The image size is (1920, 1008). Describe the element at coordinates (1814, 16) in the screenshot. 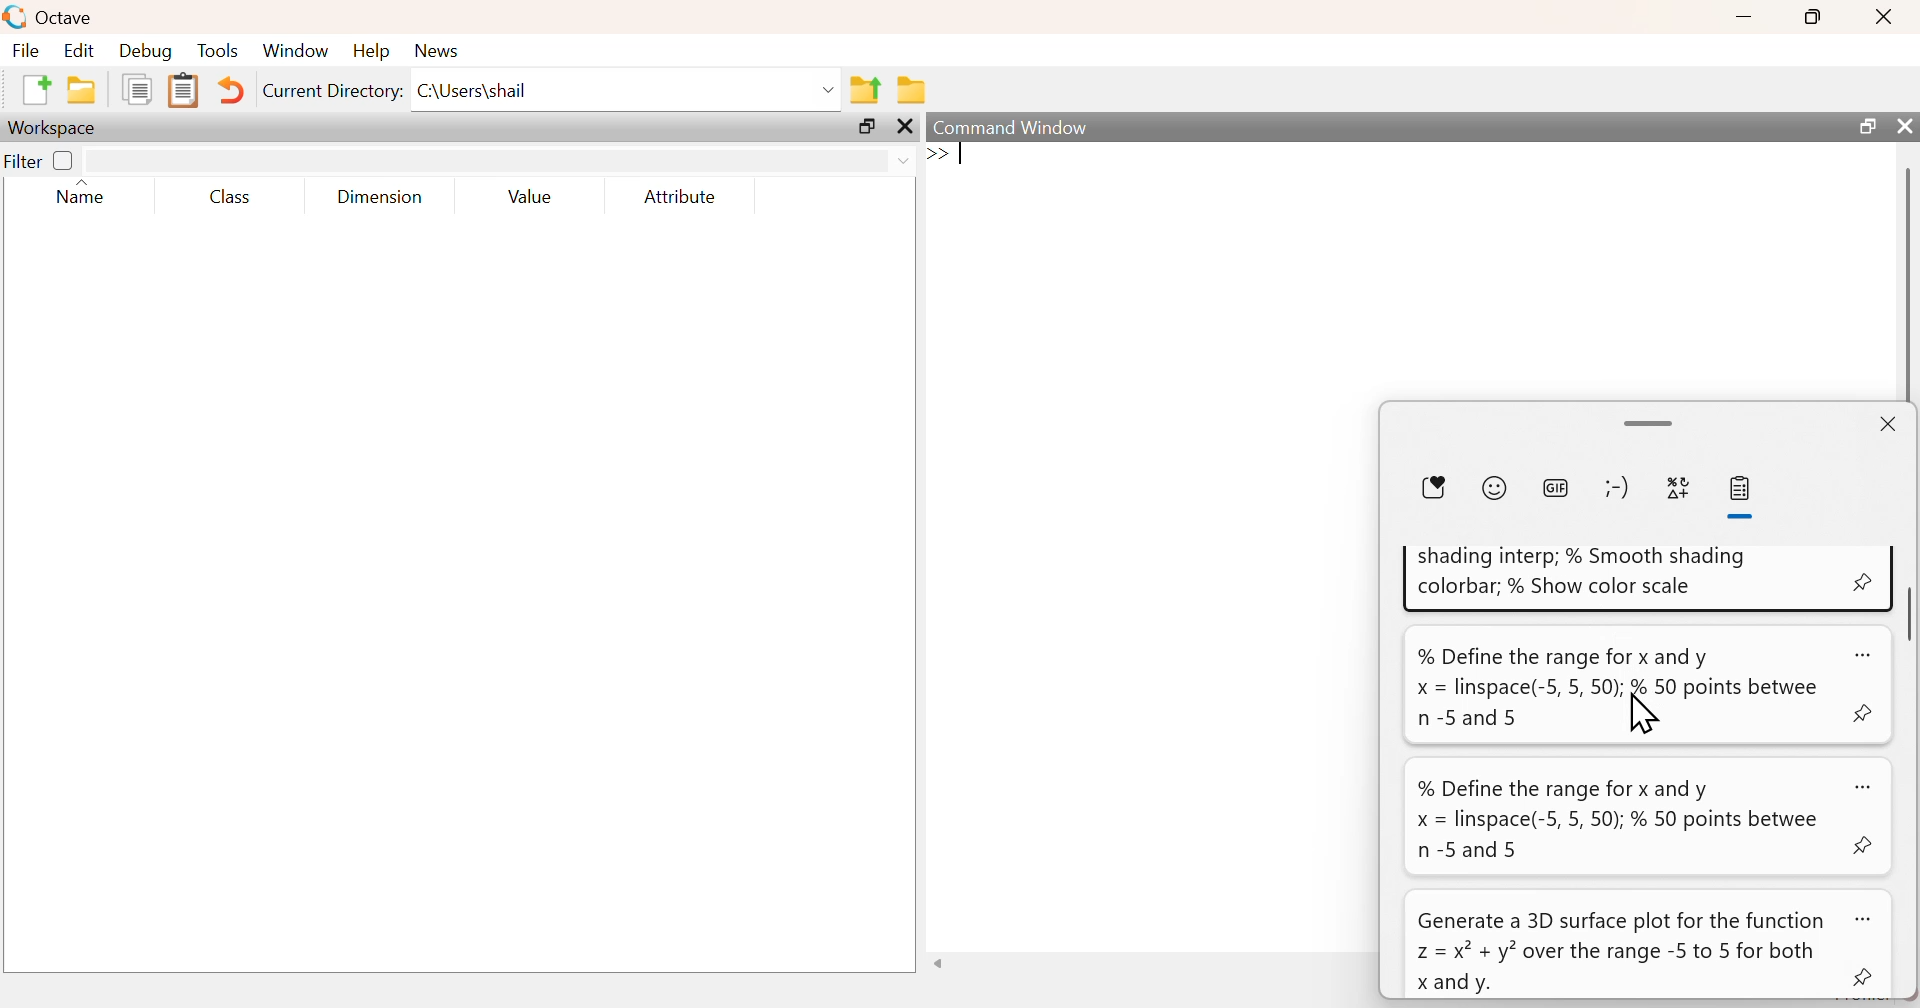

I see `maximize` at that location.